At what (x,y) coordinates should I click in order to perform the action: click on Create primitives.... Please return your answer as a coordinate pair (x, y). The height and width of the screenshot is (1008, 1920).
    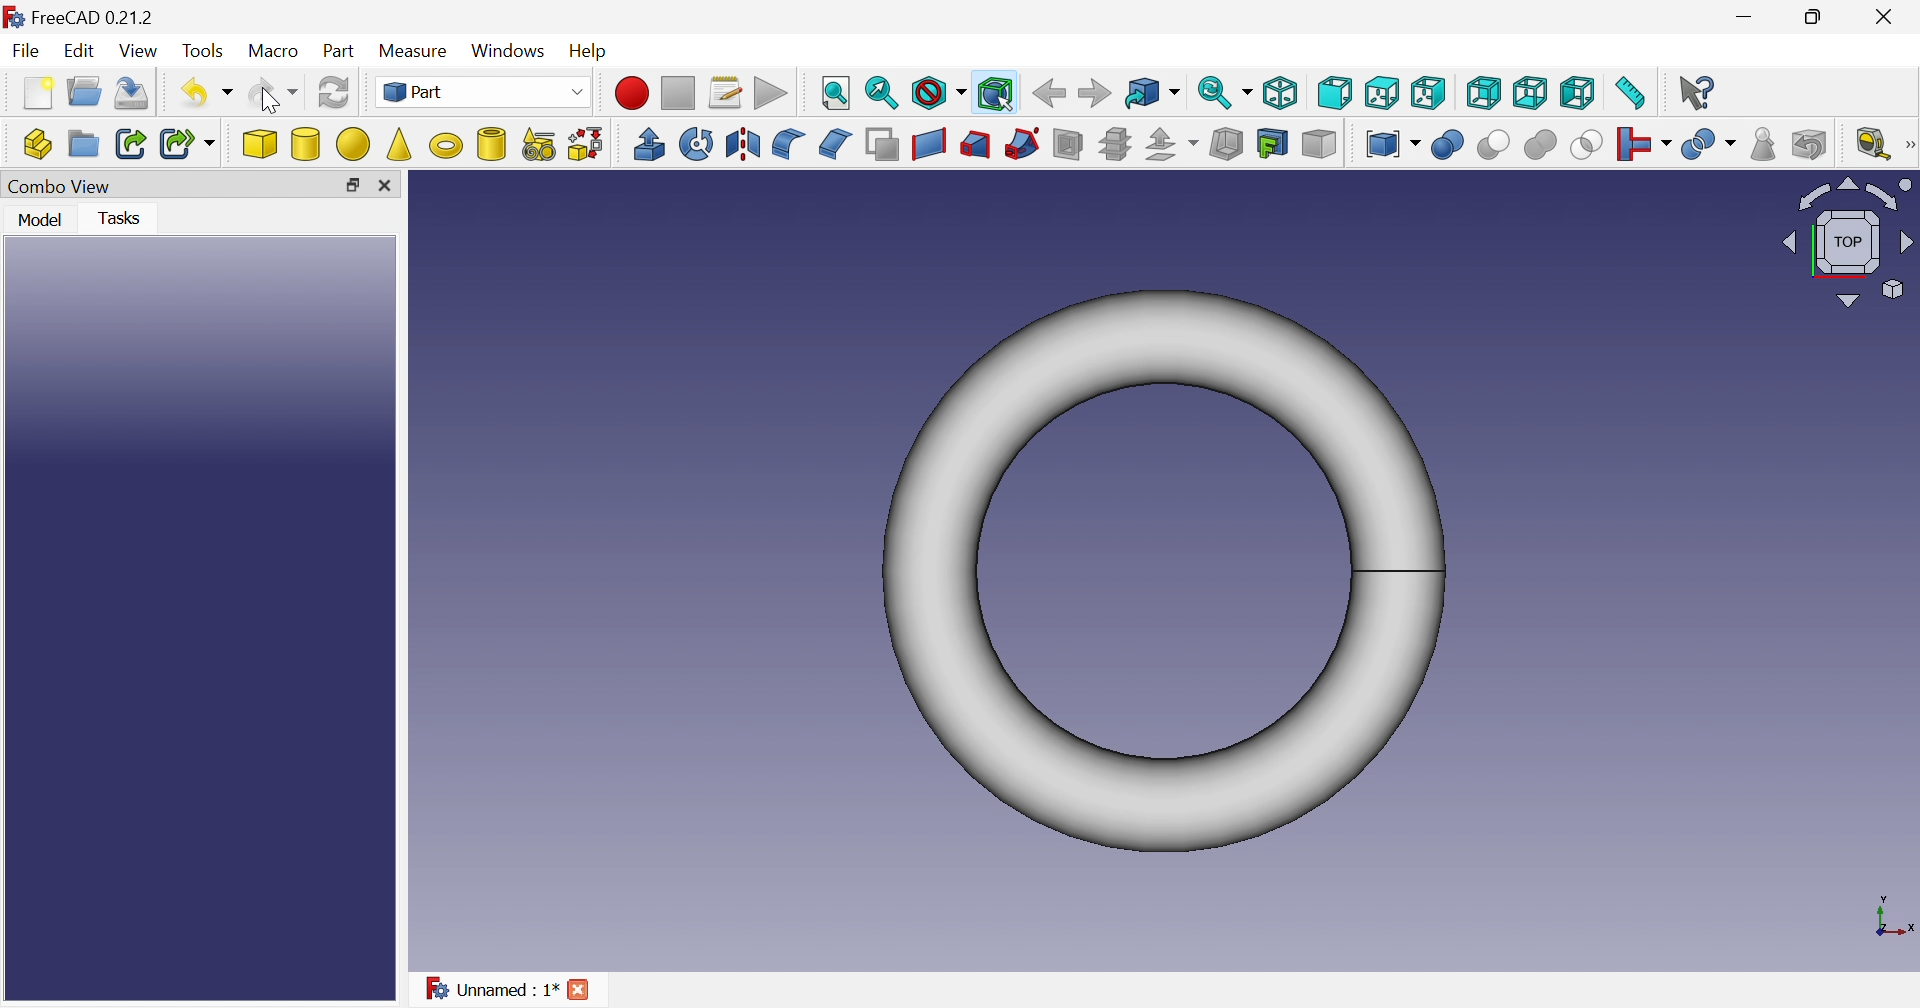
    Looking at the image, I should click on (540, 145).